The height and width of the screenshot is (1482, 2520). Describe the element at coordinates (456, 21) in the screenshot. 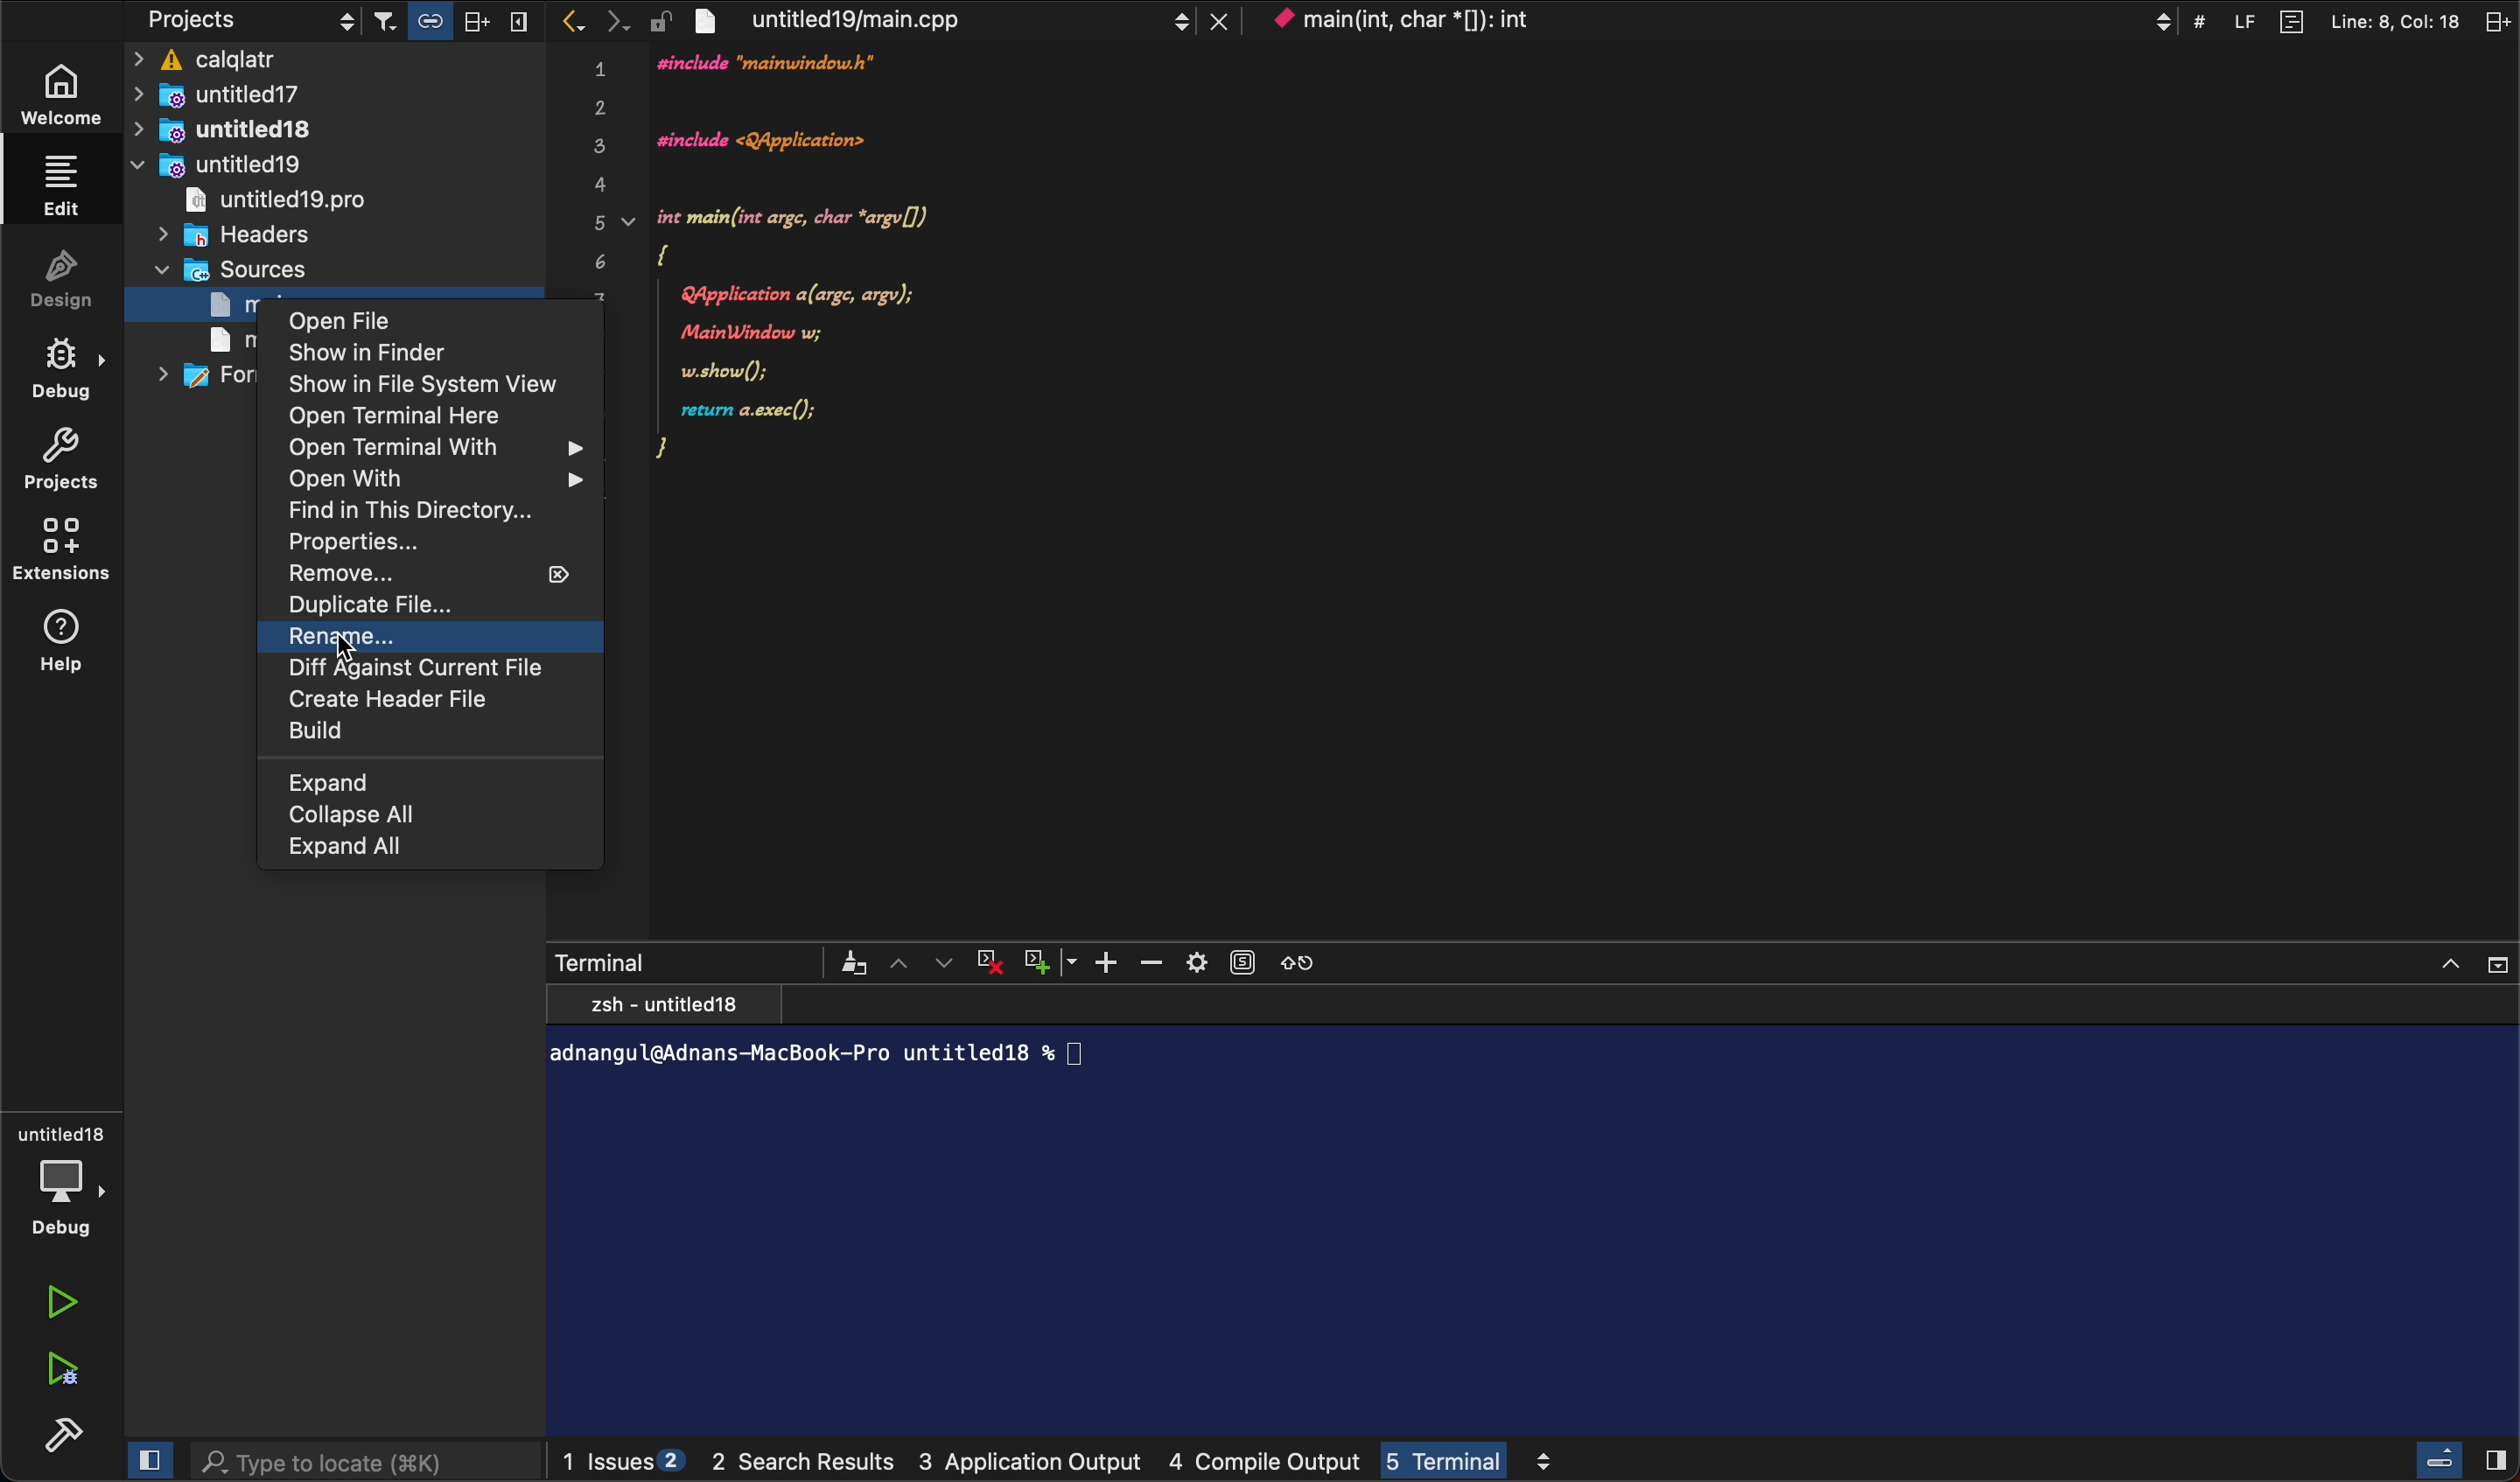

I see `` at that location.